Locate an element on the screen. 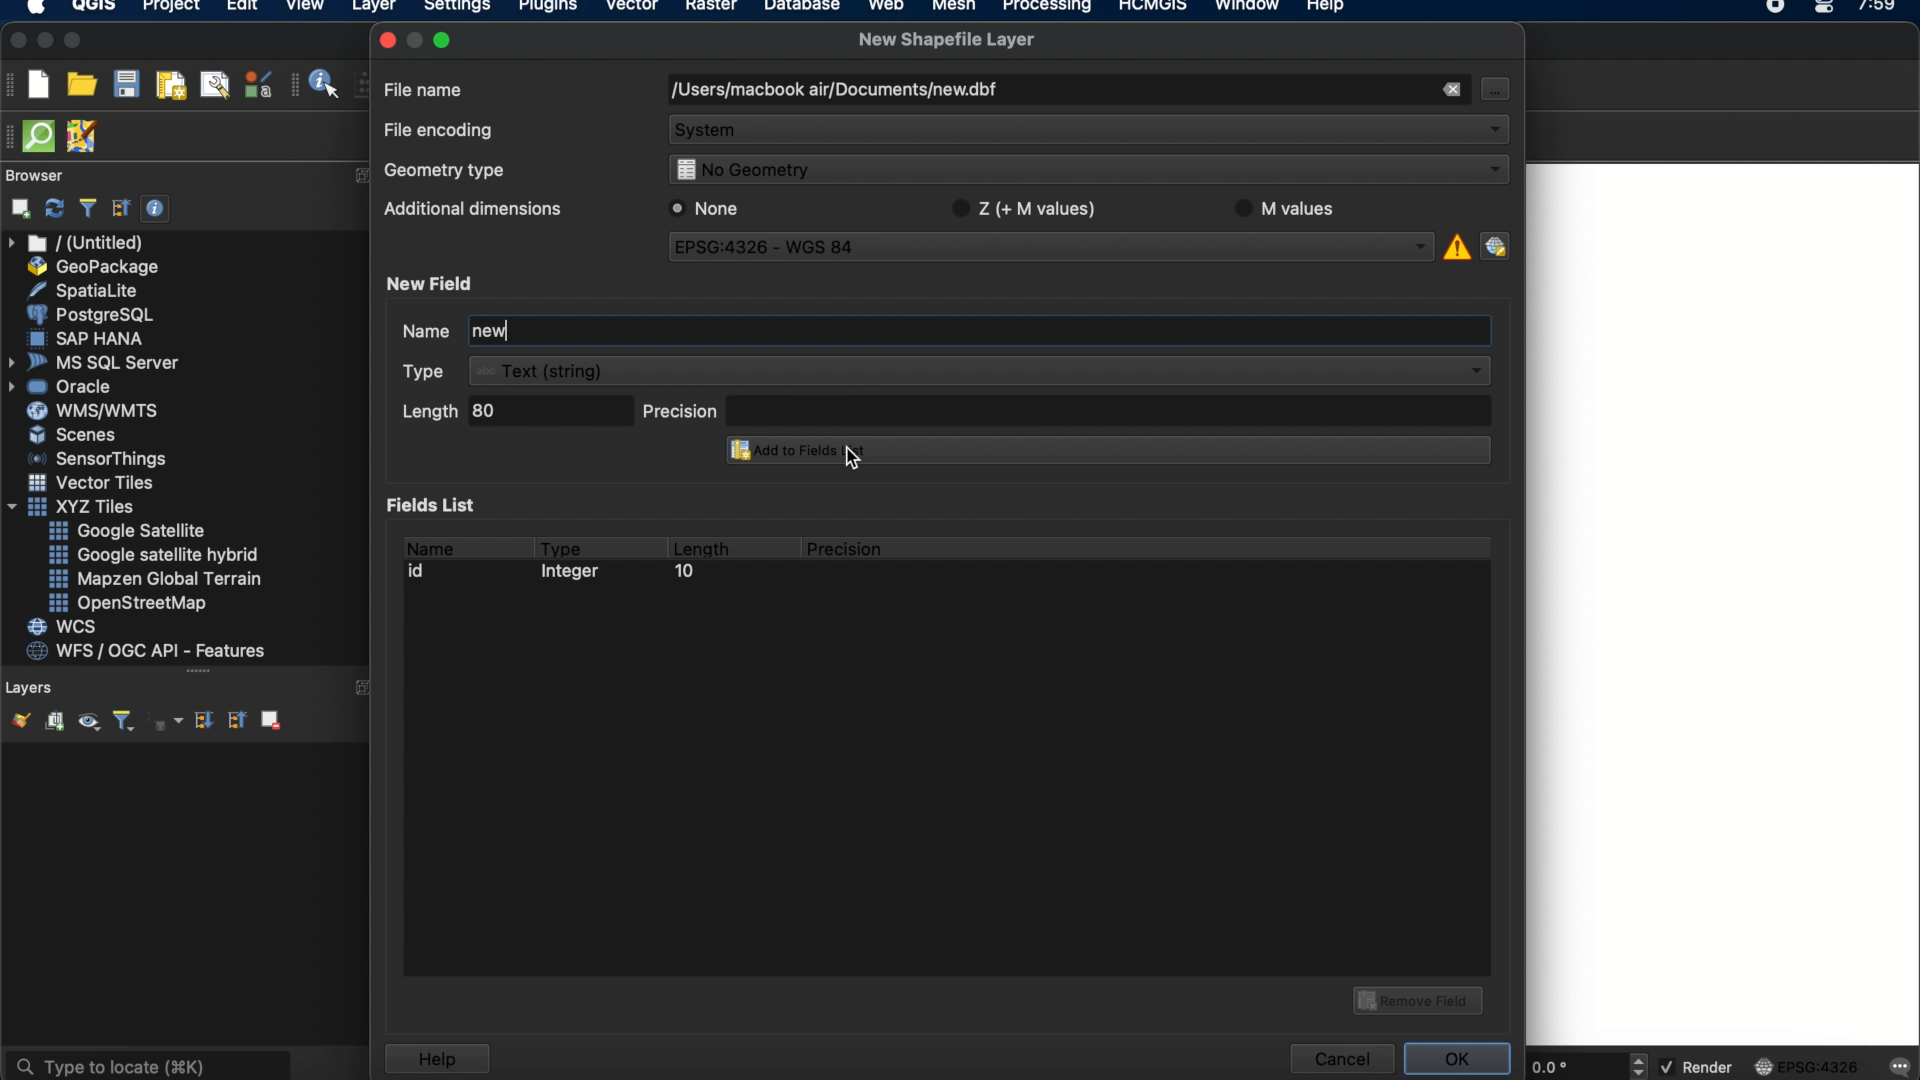  M values is located at coordinates (1294, 208).